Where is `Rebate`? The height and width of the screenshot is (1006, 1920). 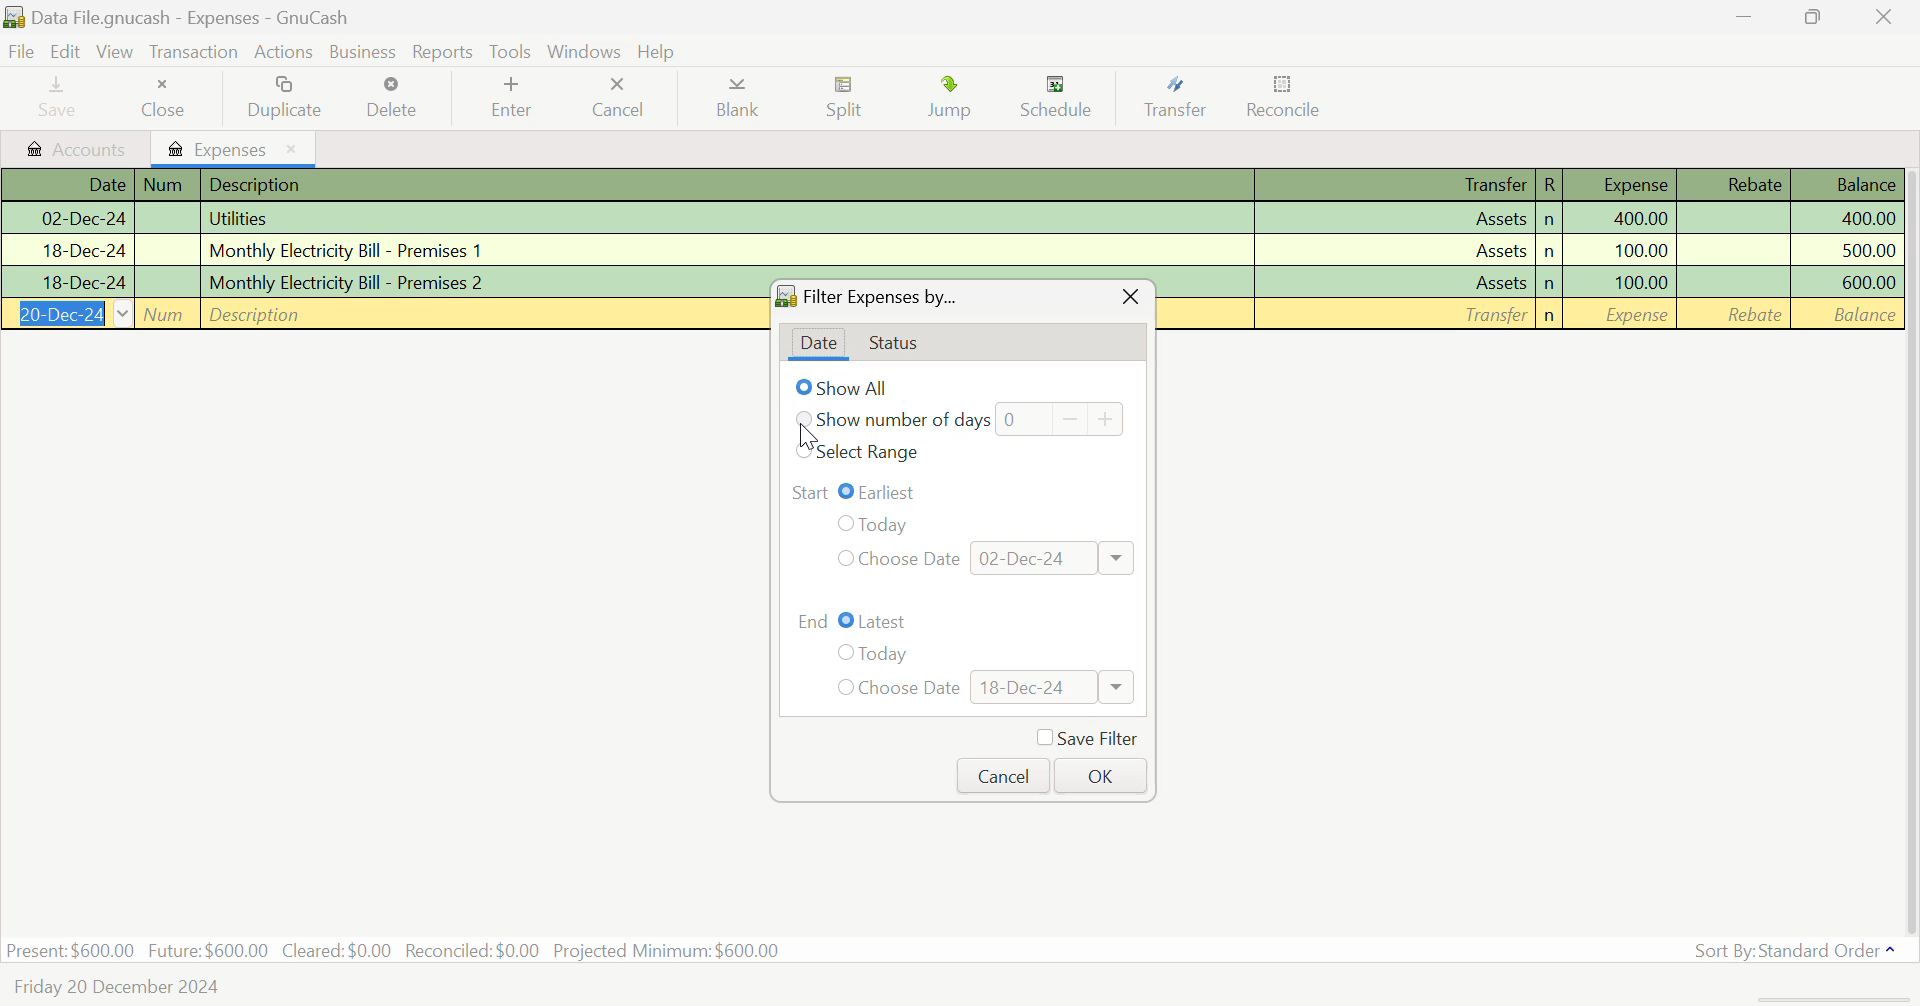
Rebate is located at coordinates (1734, 282).